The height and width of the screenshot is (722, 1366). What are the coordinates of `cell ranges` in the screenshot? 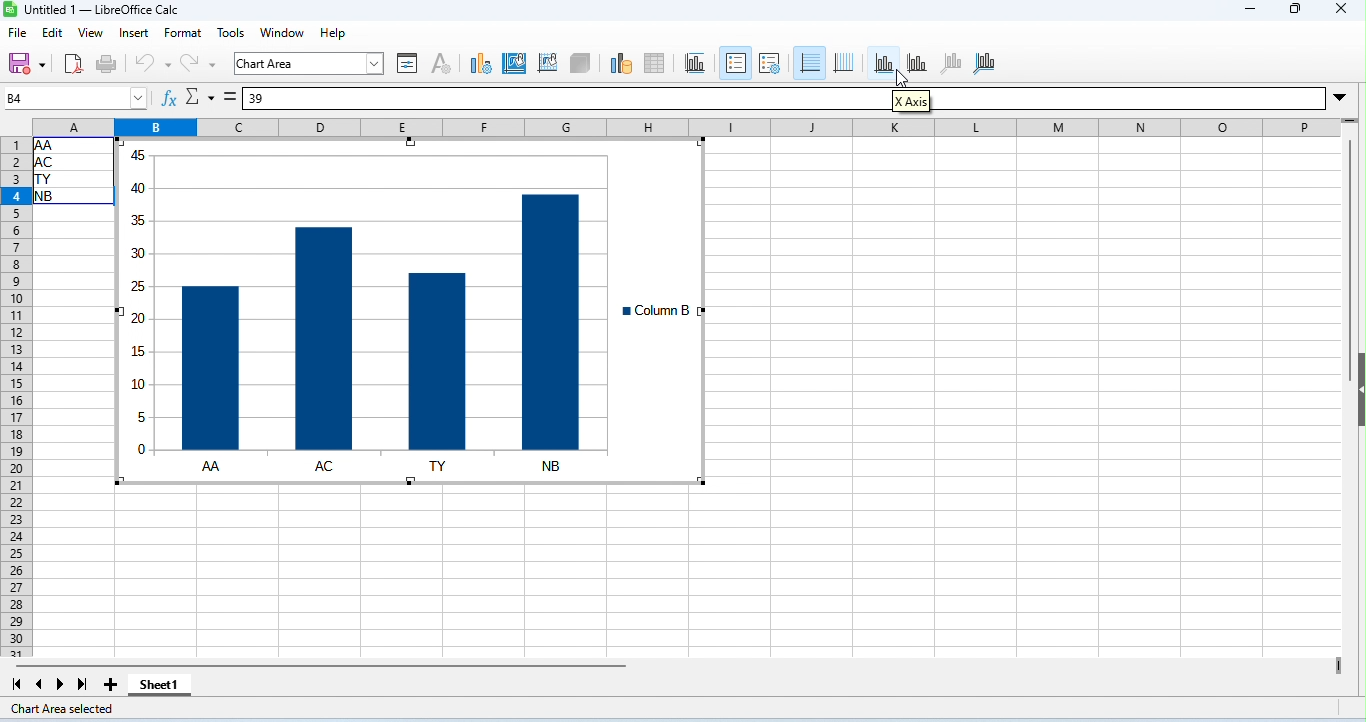 It's located at (73, 179).